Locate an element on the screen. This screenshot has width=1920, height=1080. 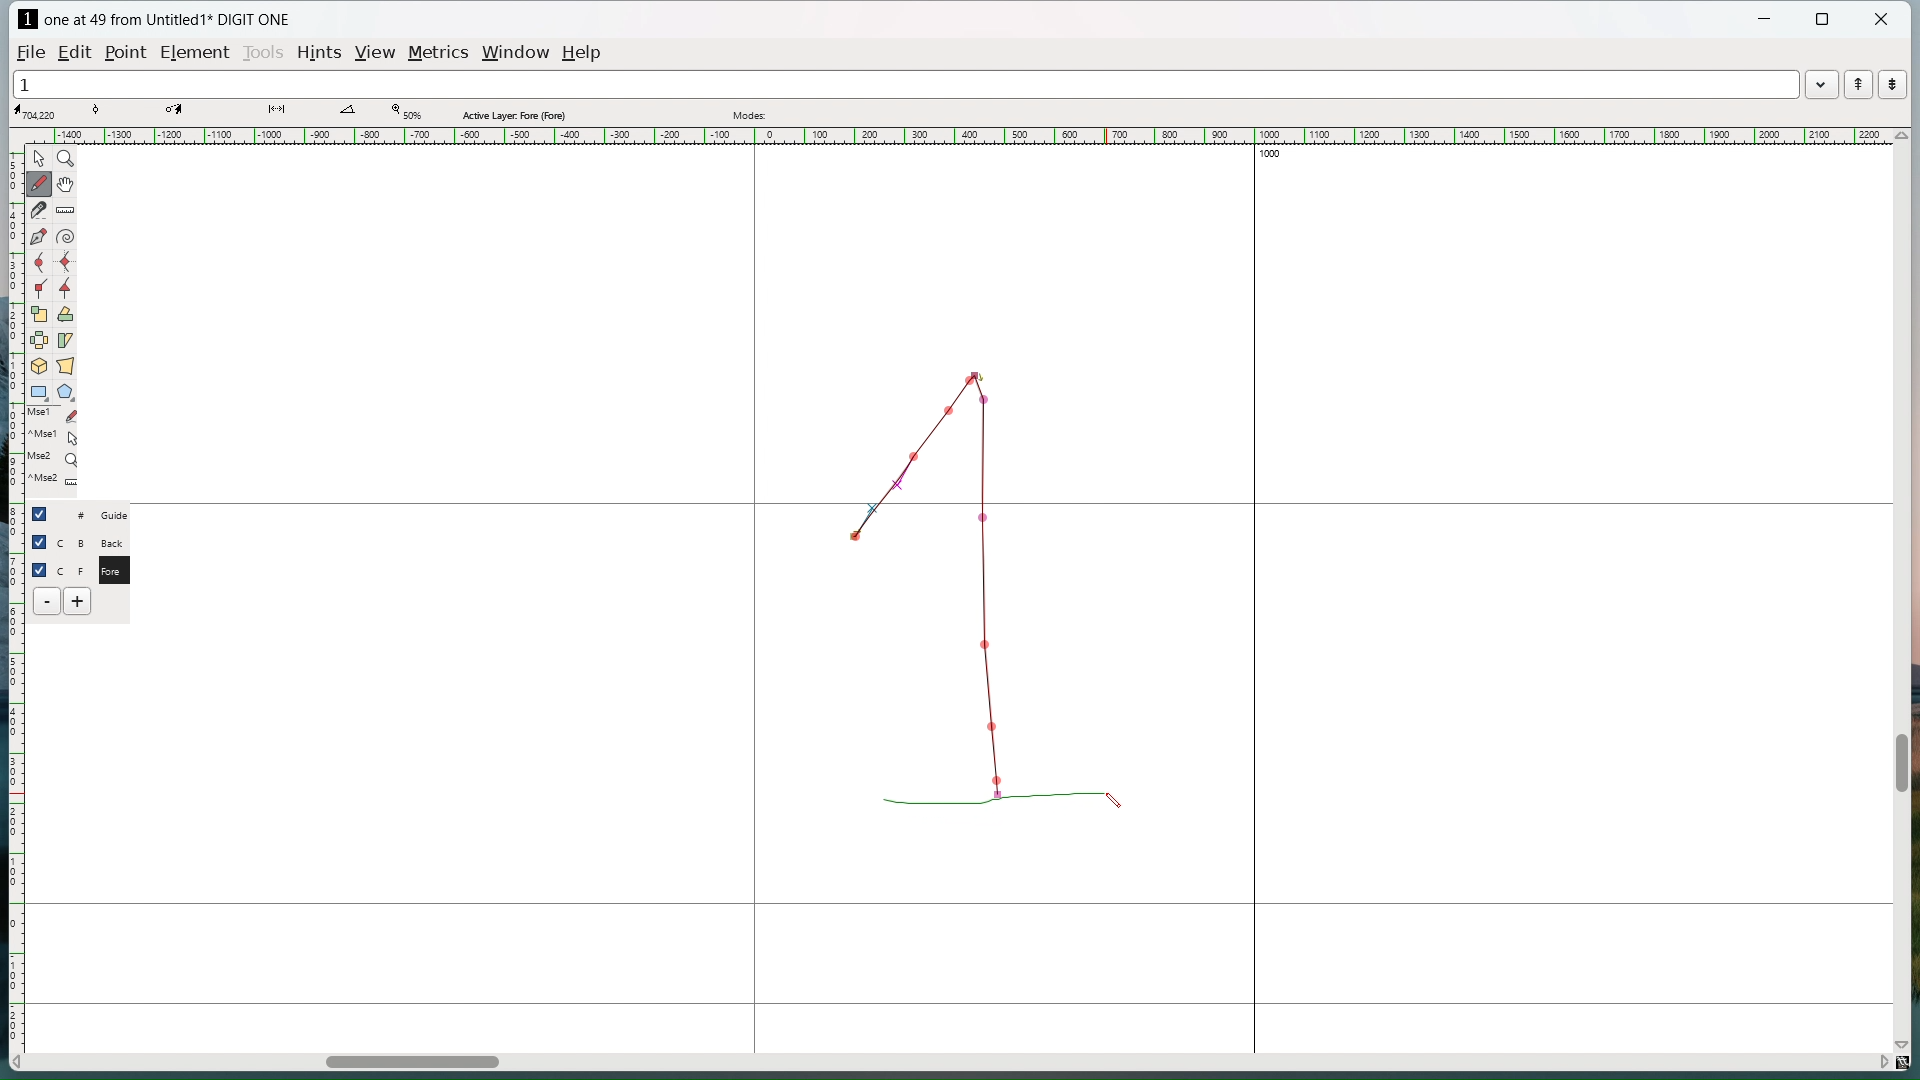
cursor coordinate is located at coordinates (41, 112).